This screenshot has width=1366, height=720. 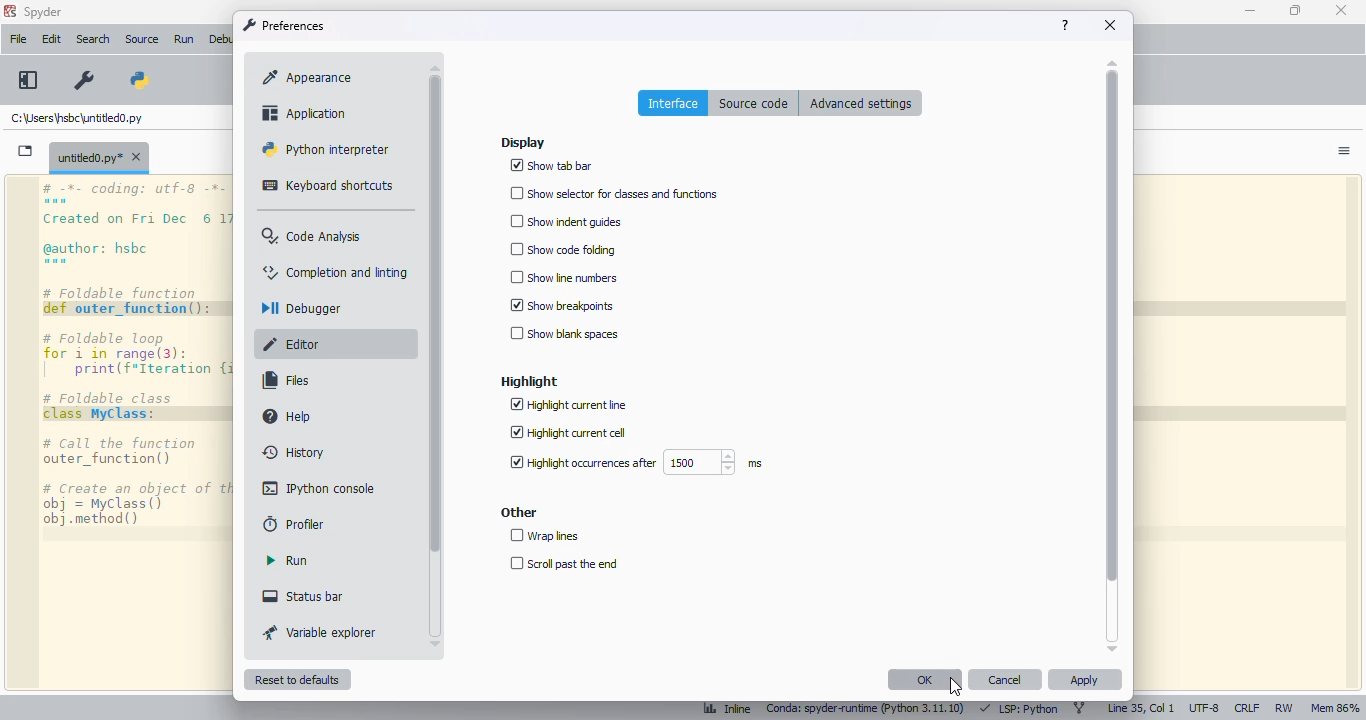 I want to click on preferences, so click(x=283, y=25).